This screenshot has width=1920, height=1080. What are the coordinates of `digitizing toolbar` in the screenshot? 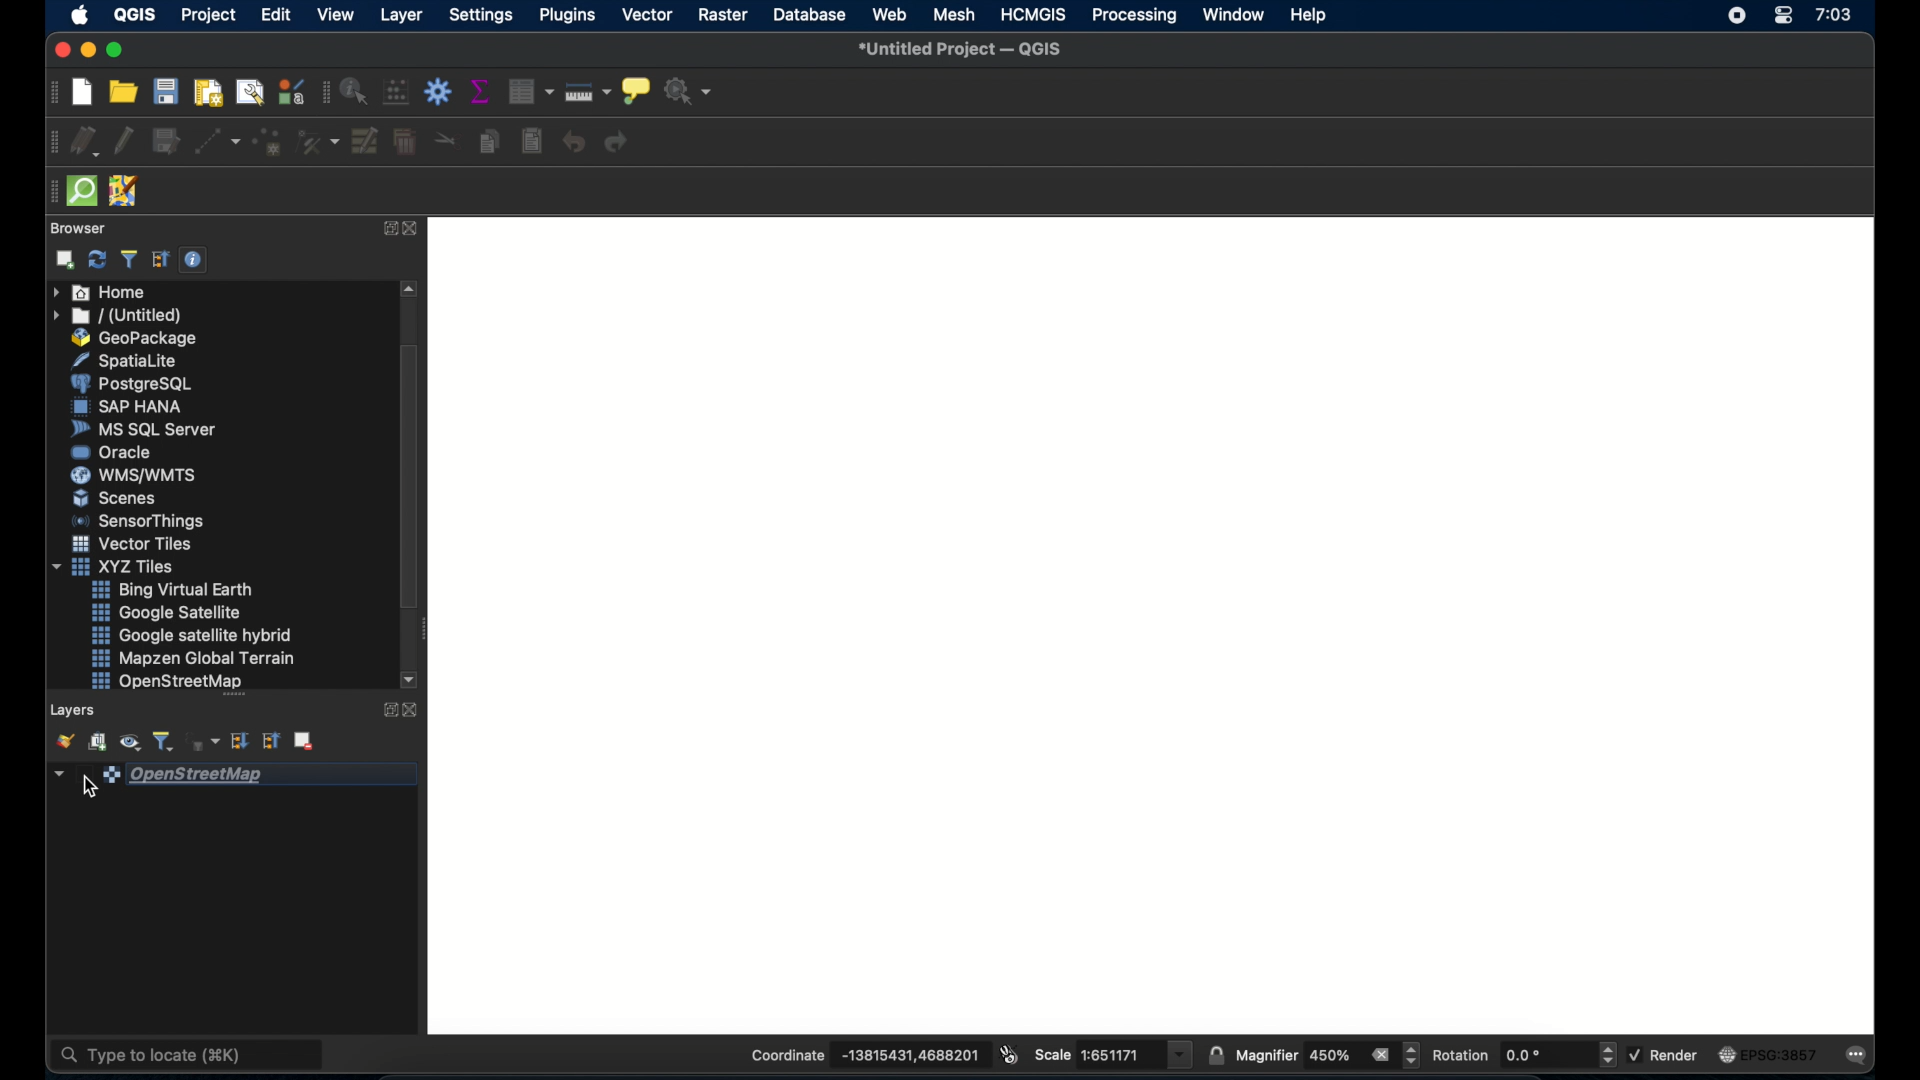 It's located at (51, 144).